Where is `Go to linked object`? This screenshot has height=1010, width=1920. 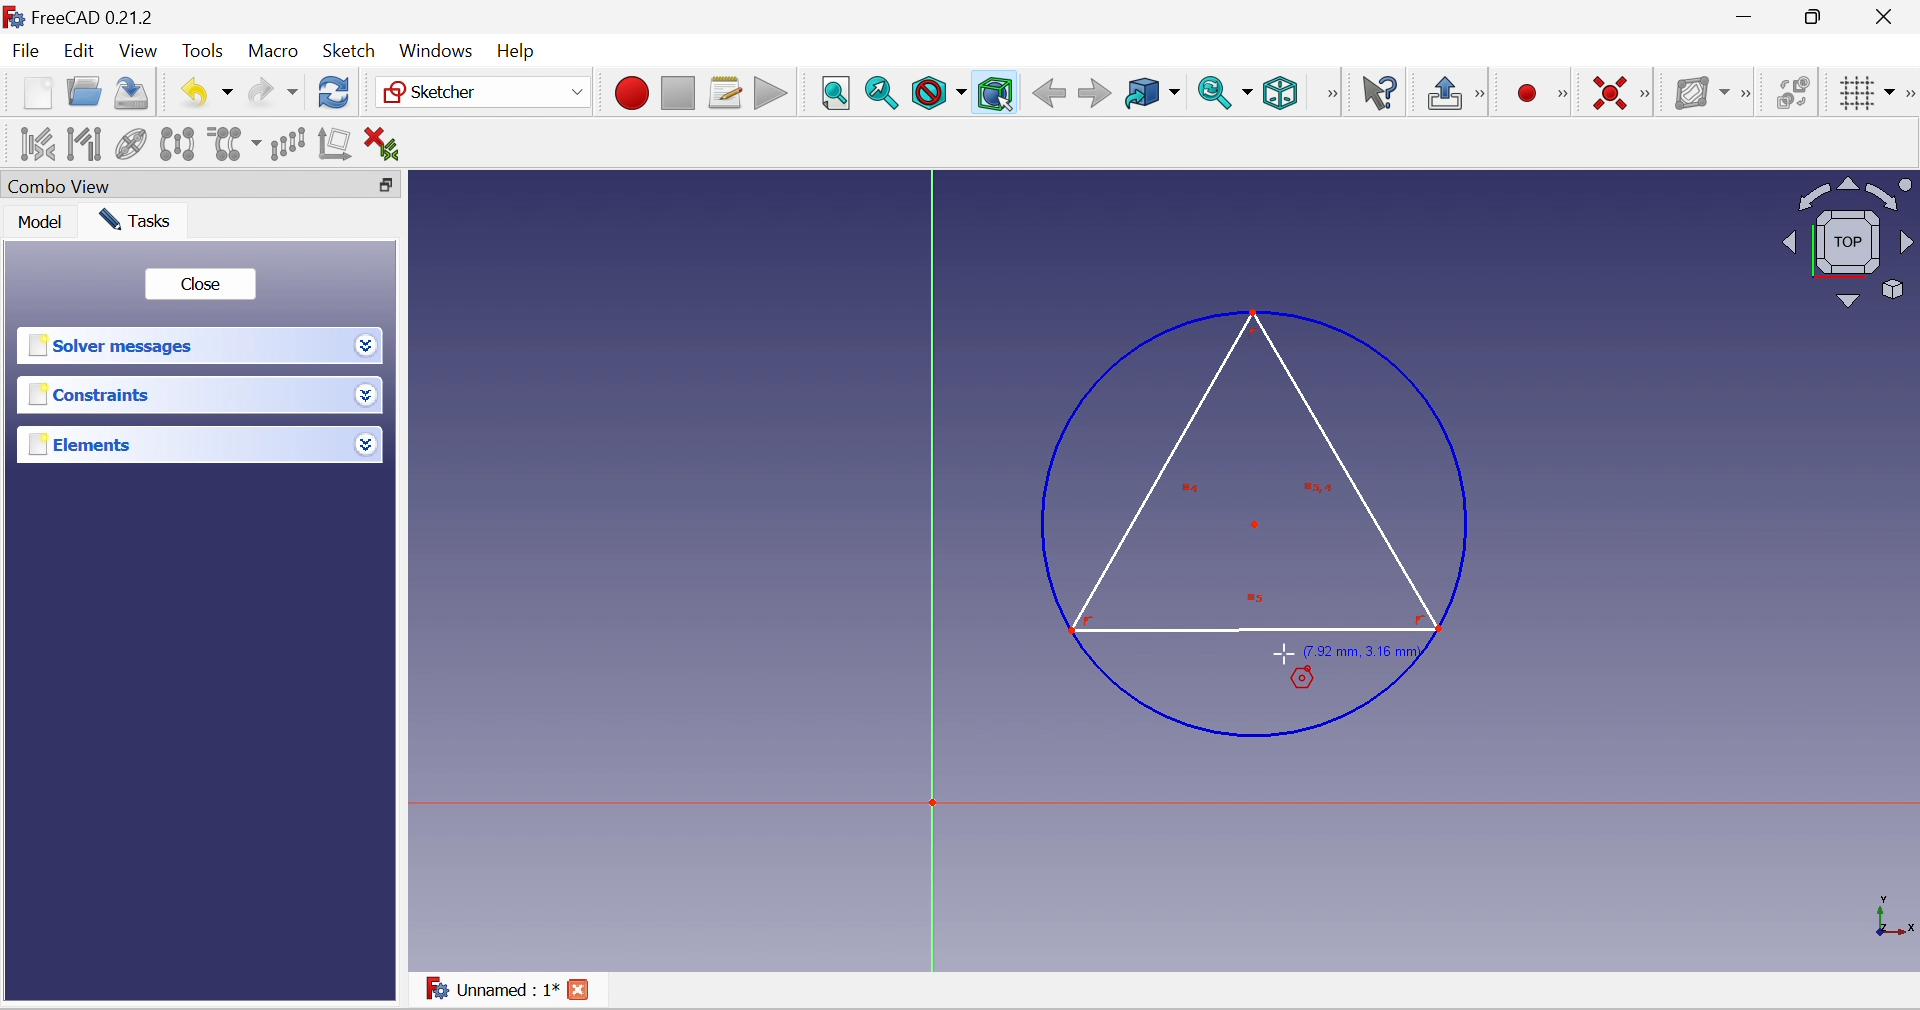 Go to linked object is located at coordinates (1153, 94).